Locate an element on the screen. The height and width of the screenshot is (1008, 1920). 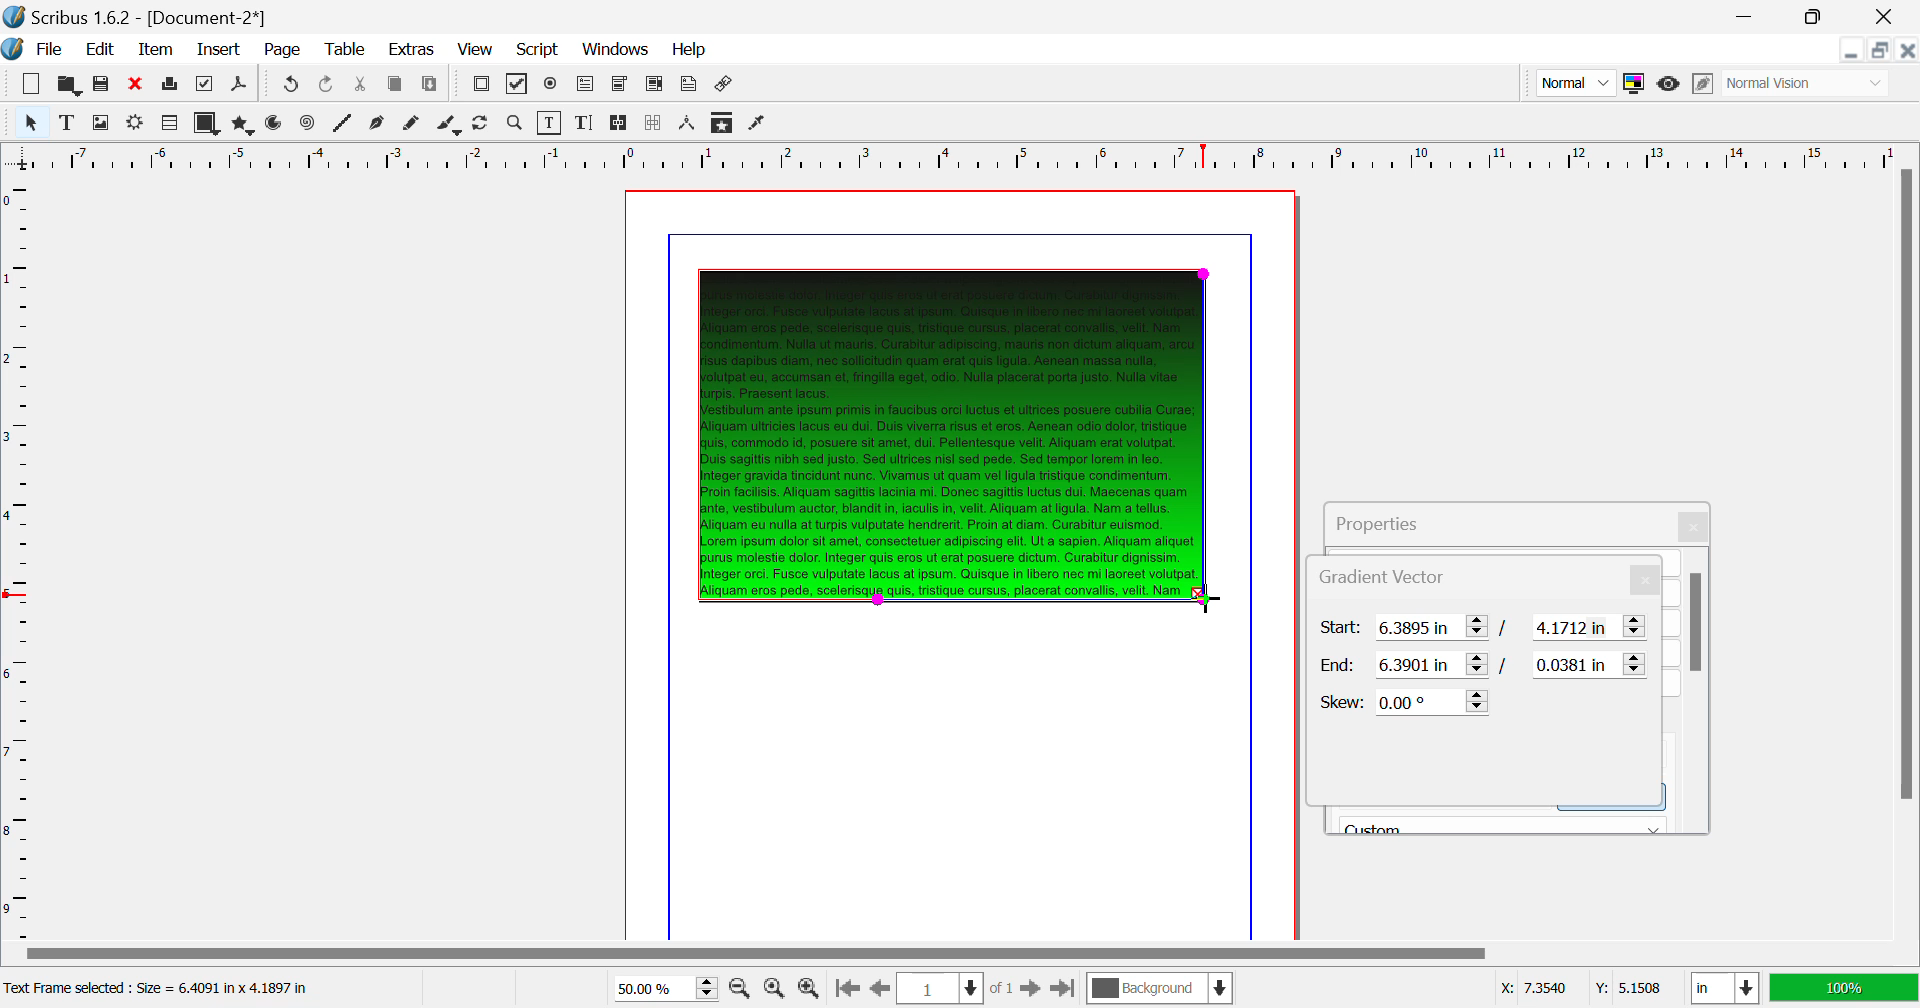
Toggle Color Management is located at coordinates (1633, 83).